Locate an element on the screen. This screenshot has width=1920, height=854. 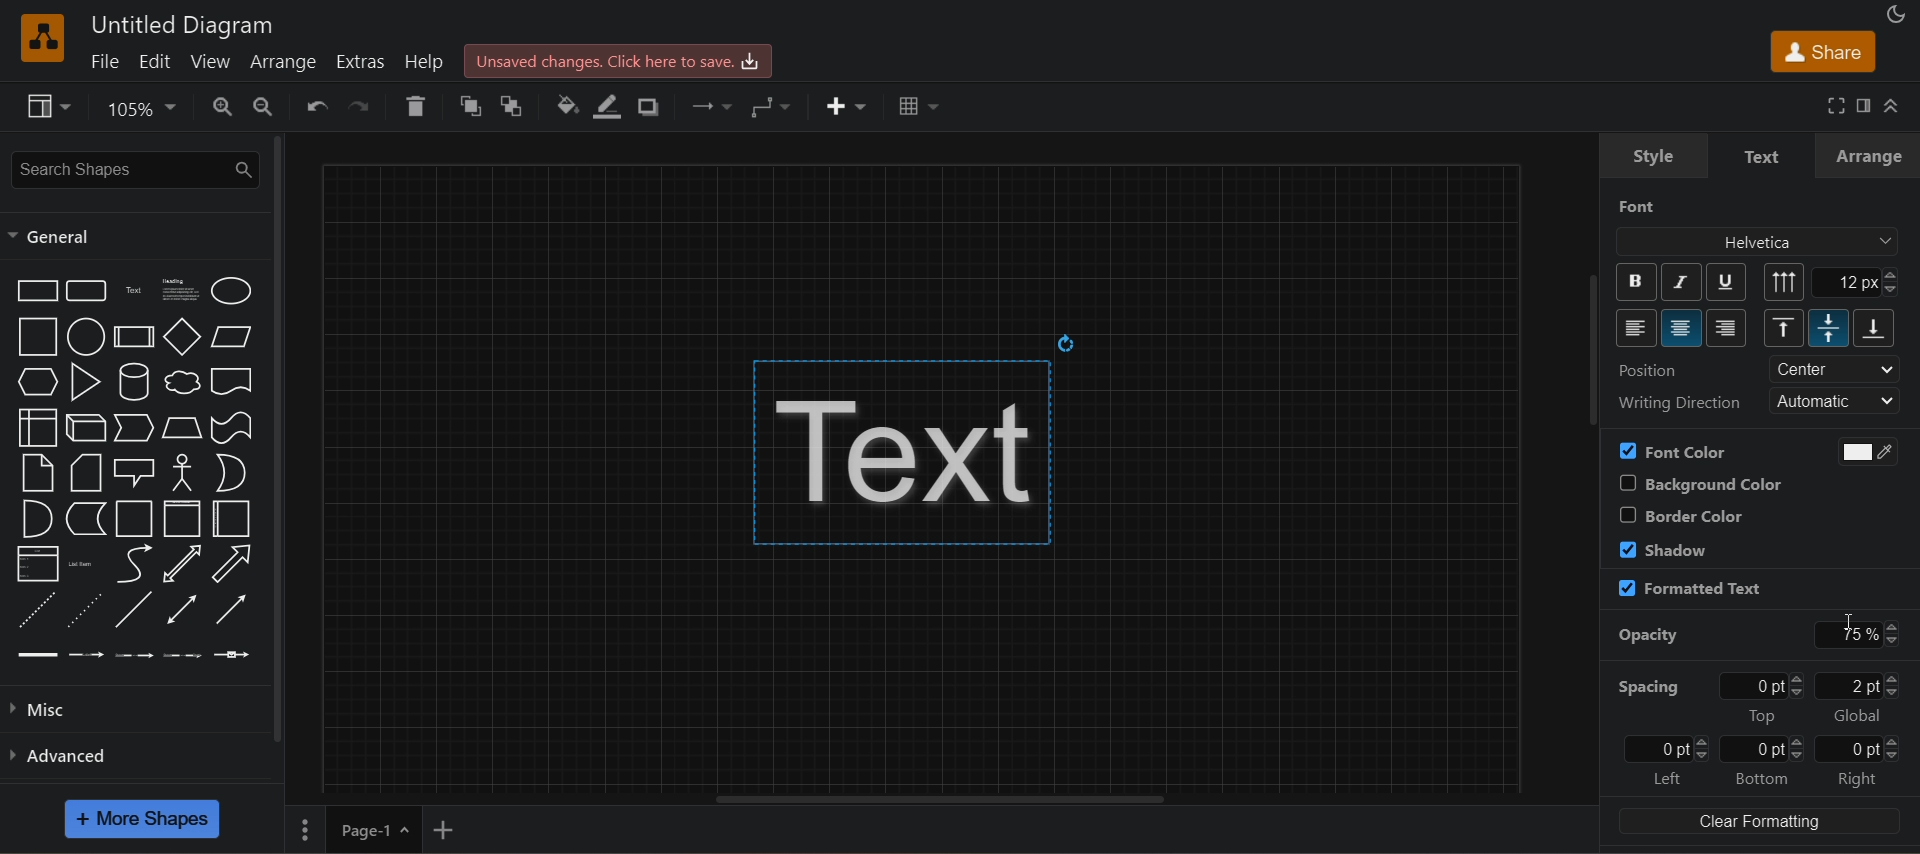
zoom out is located at coordinates (261, 107).